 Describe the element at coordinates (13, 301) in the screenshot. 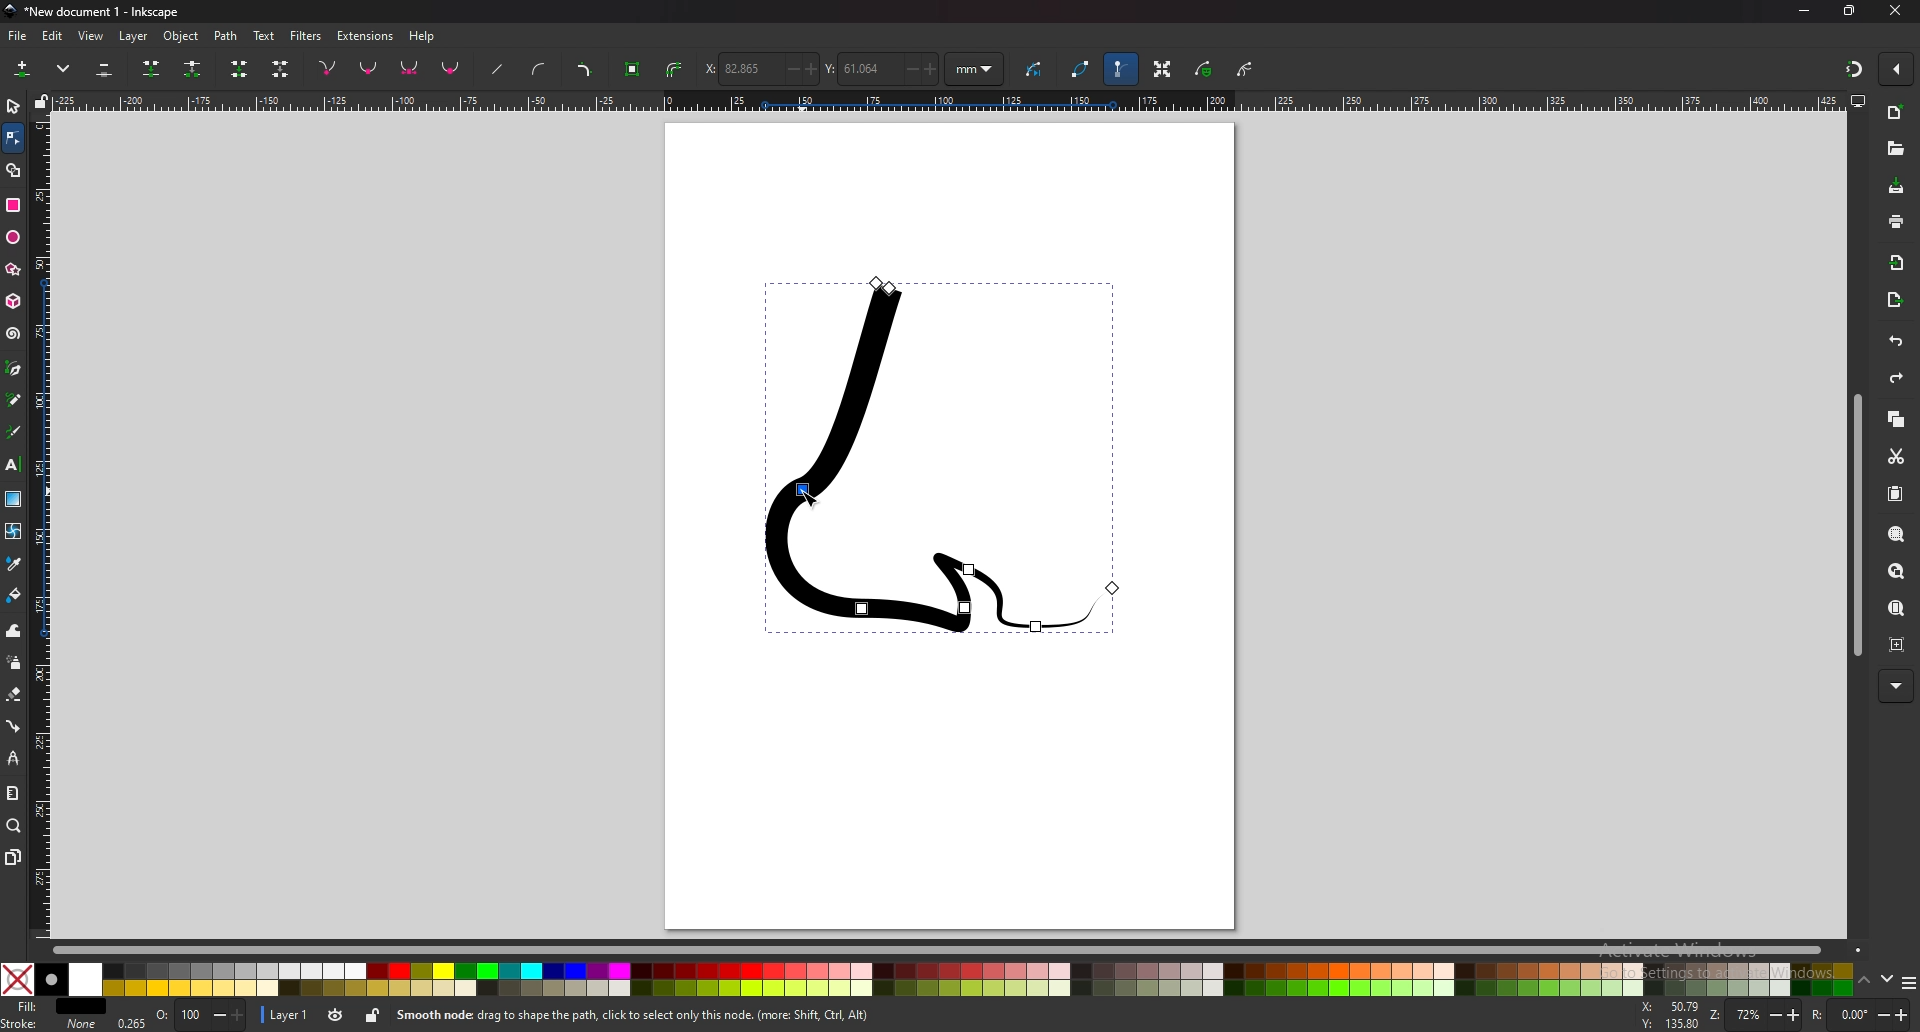

I see `3d box` at that location.